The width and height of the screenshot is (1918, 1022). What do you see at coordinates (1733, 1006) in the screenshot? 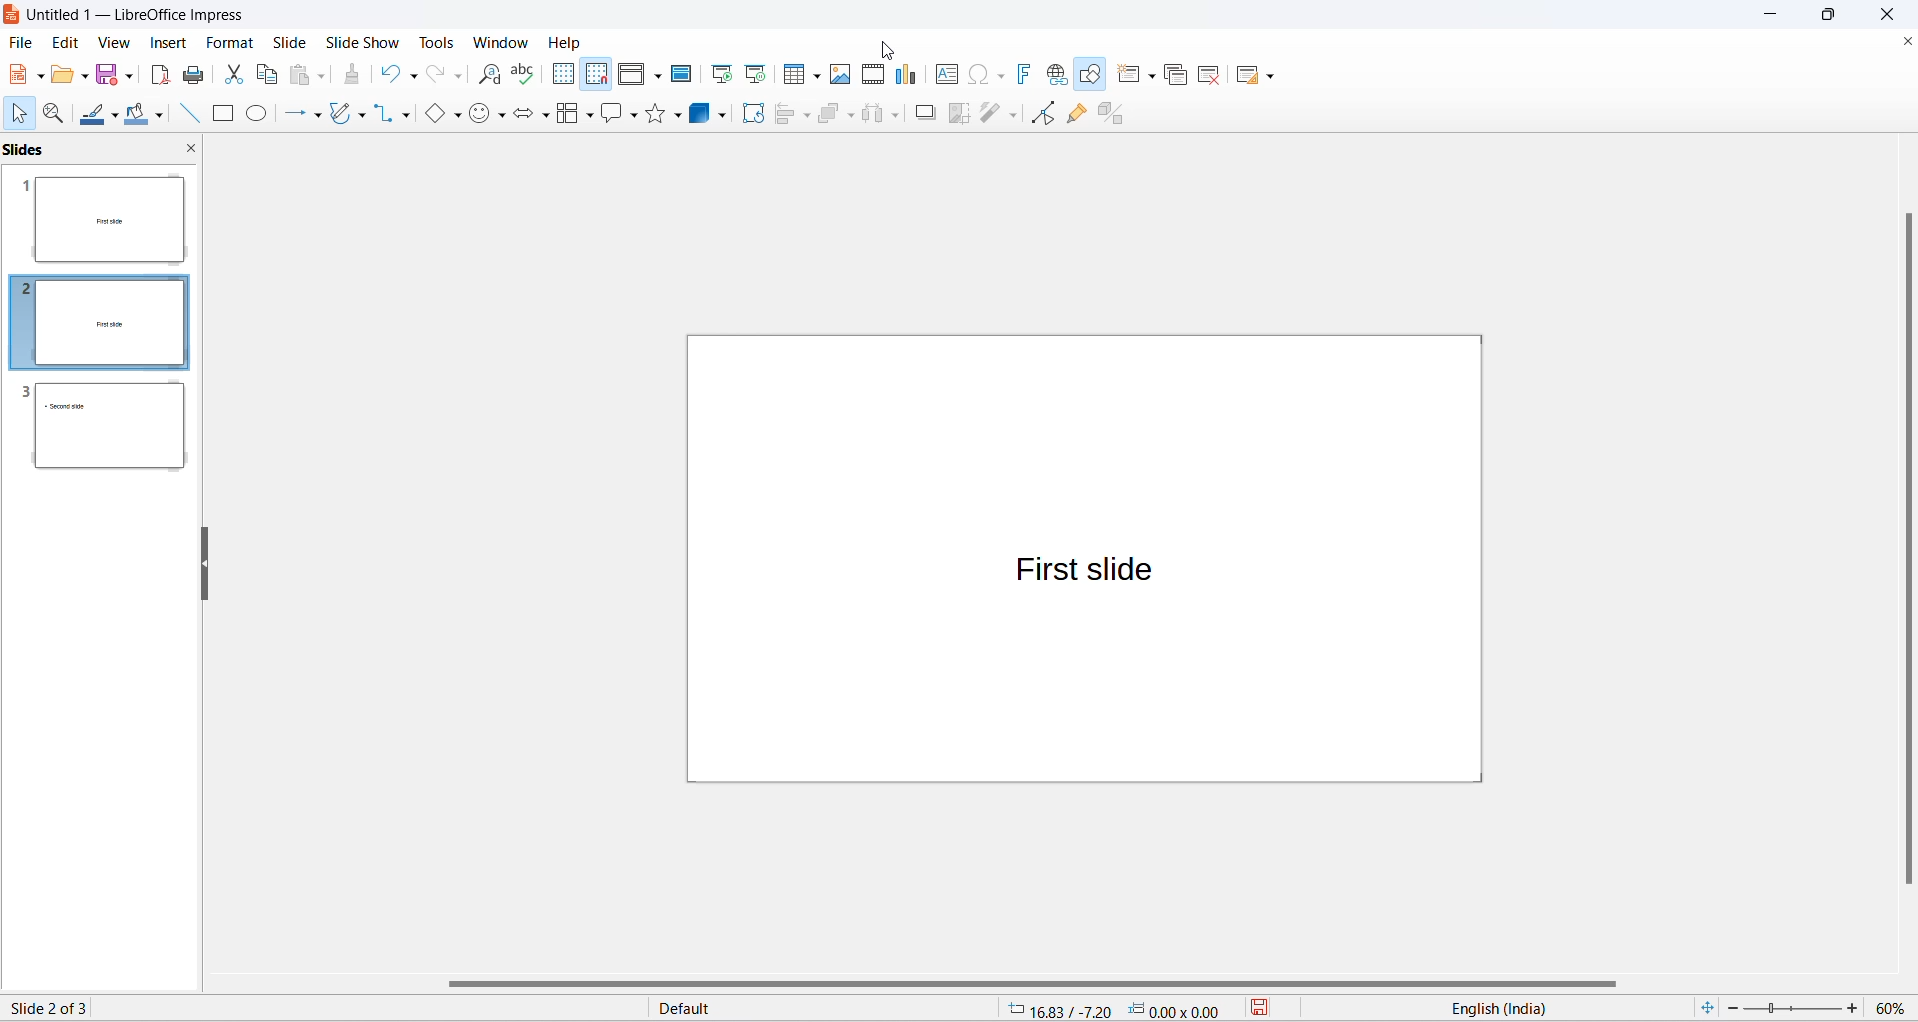
I see `decrease zoom` at bounding box center [1733, 1006].